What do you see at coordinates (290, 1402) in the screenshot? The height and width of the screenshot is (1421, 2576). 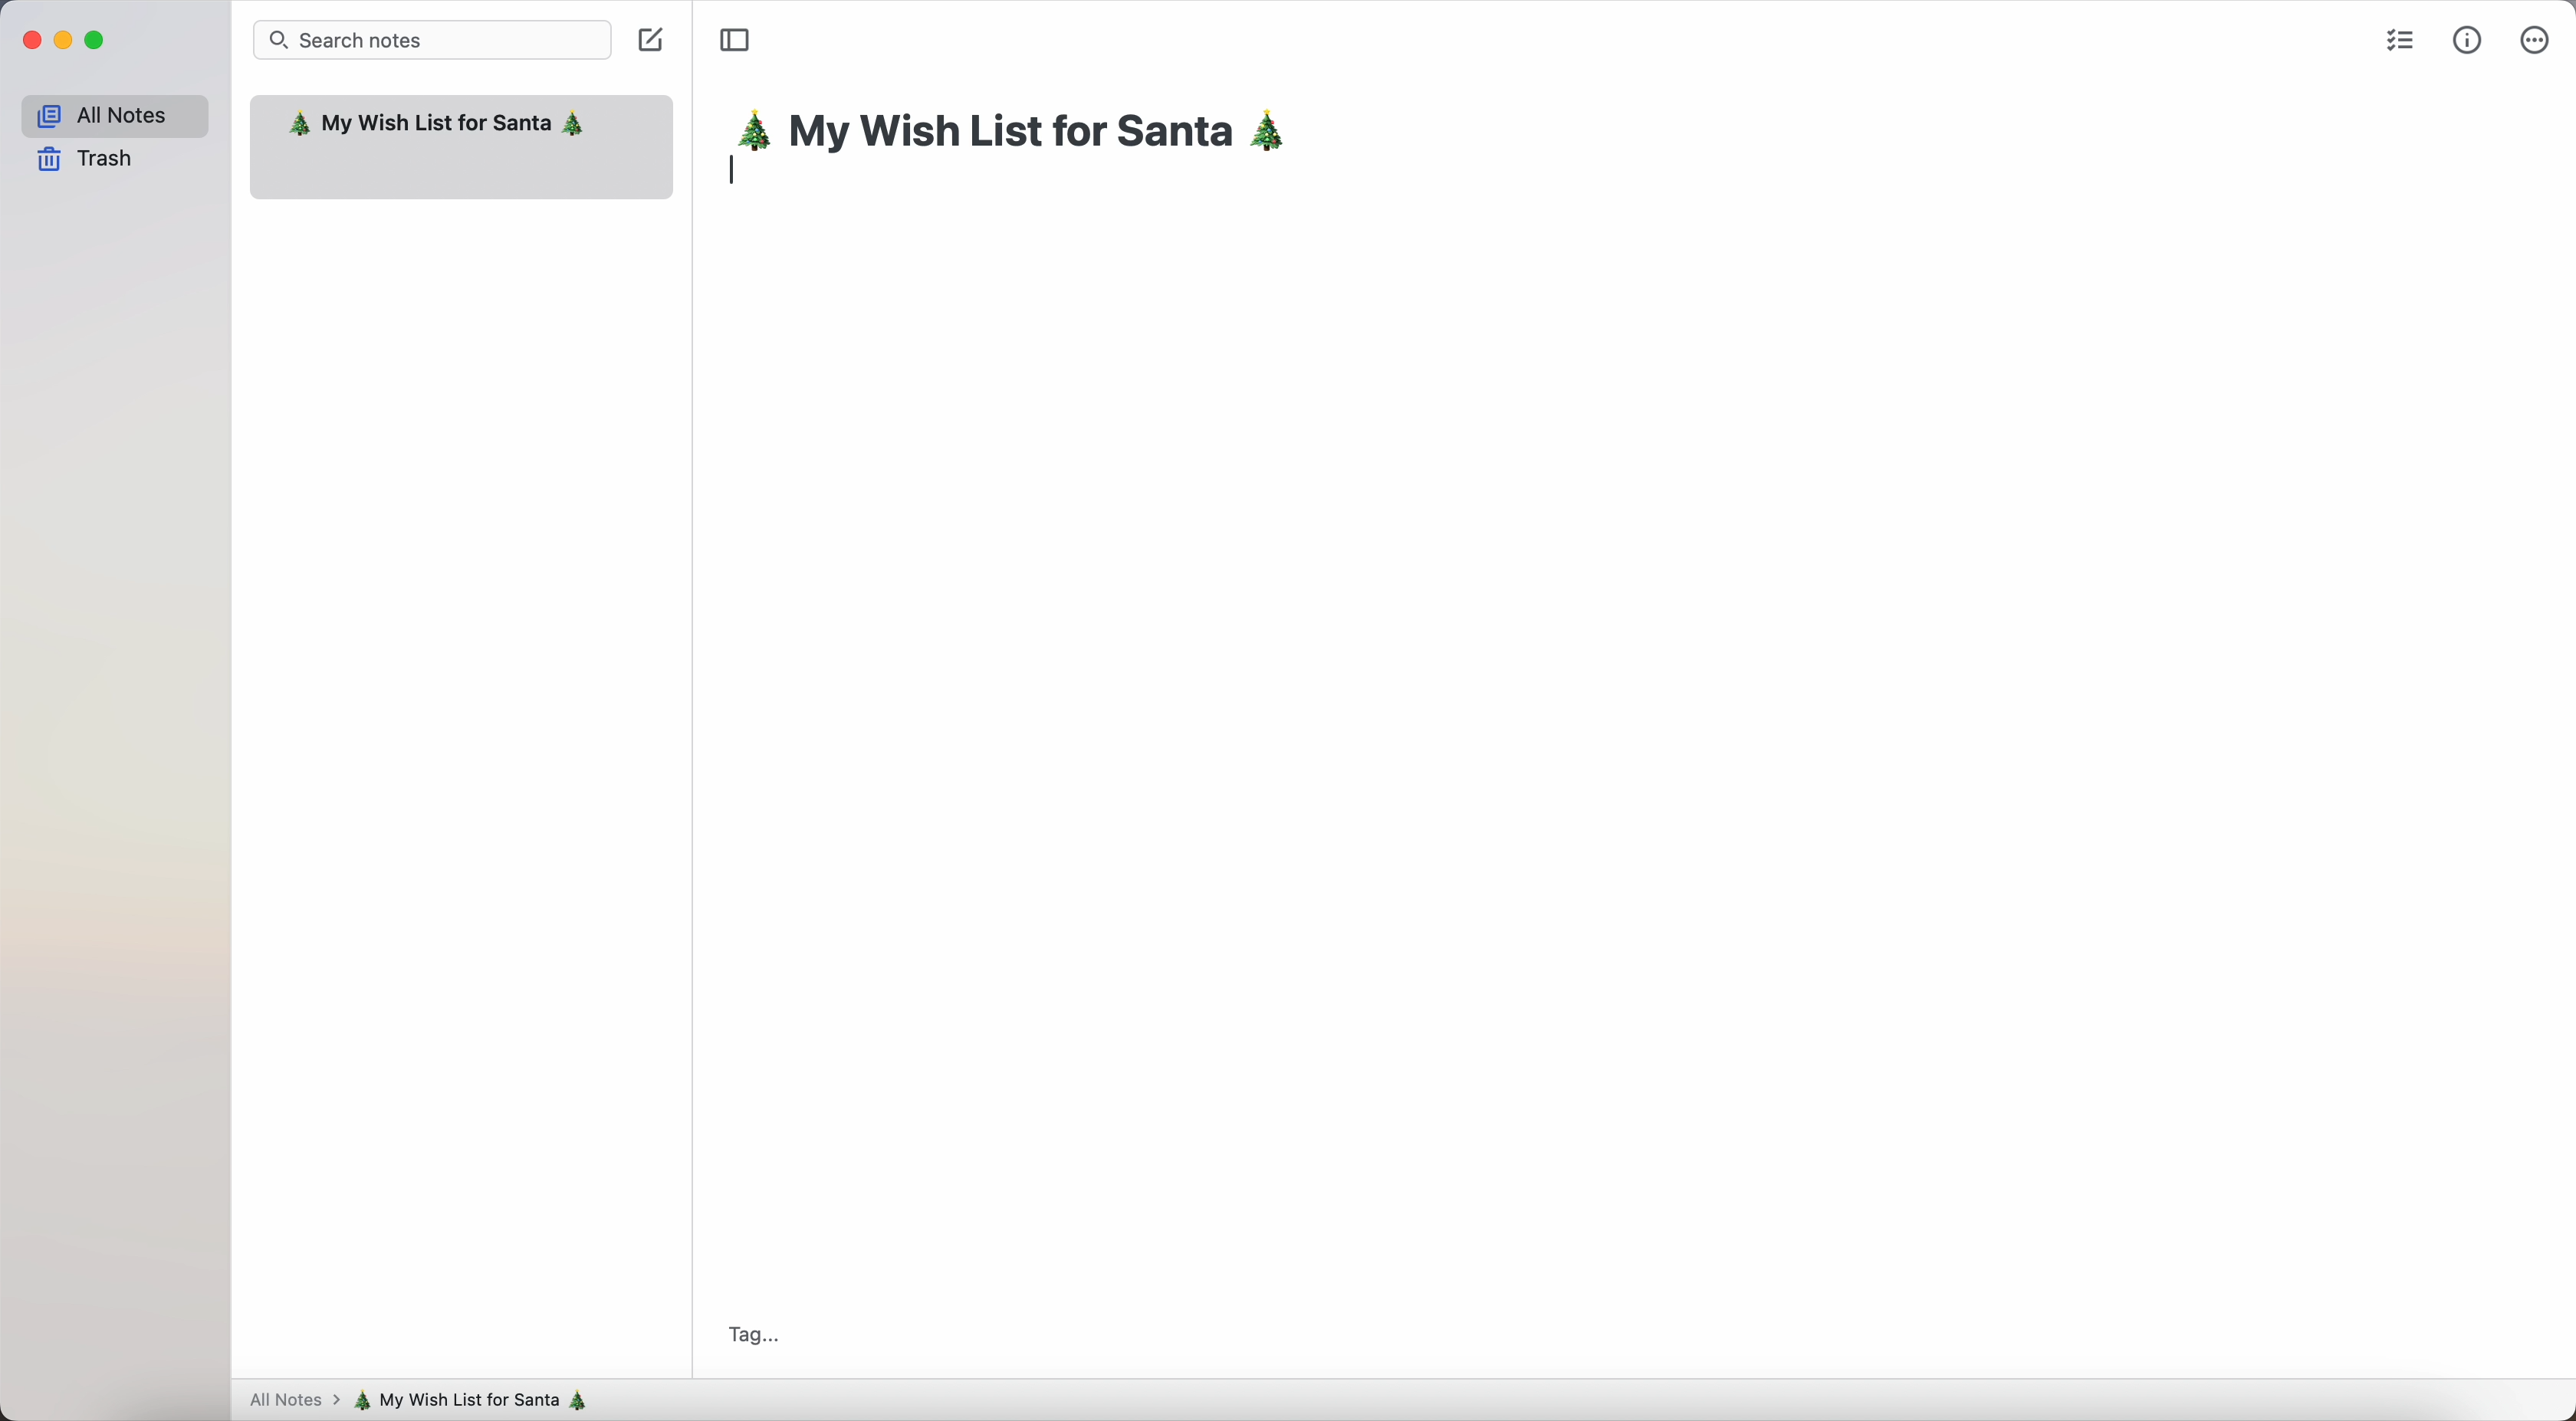 I see `all notes` at bounding box center [290, 1402].